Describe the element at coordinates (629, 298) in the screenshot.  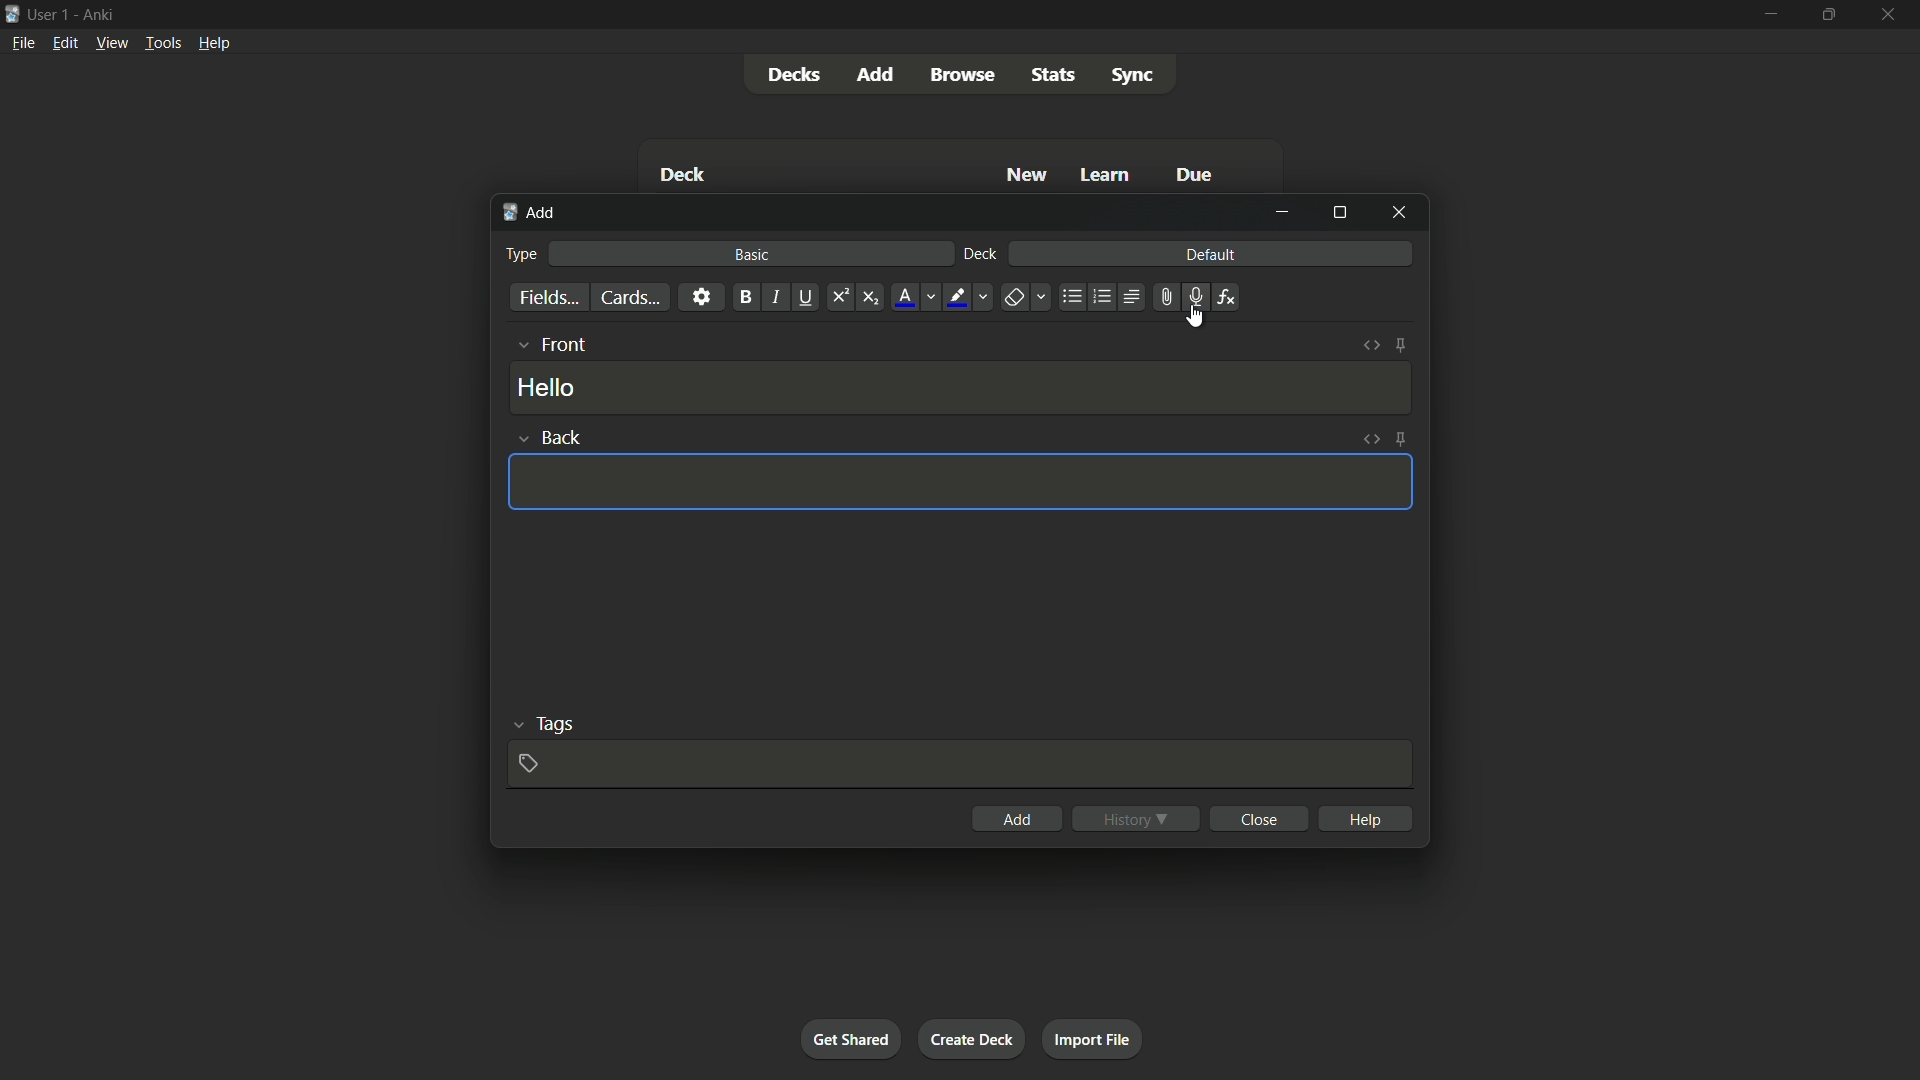
I see `cards` at that location.